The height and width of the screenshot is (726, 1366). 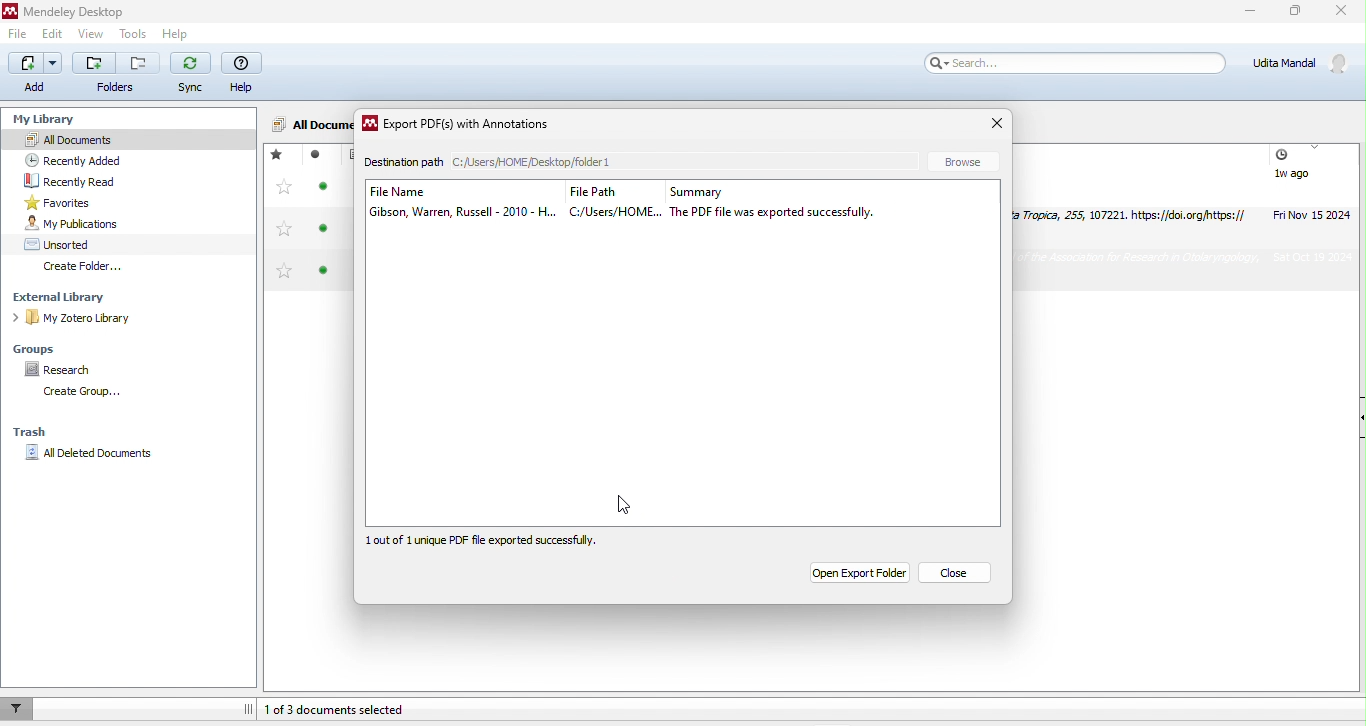 What do you see at coordinates (1080, 65) in the screenshot?
I see `search bar` at bounding box center [1080, 65].